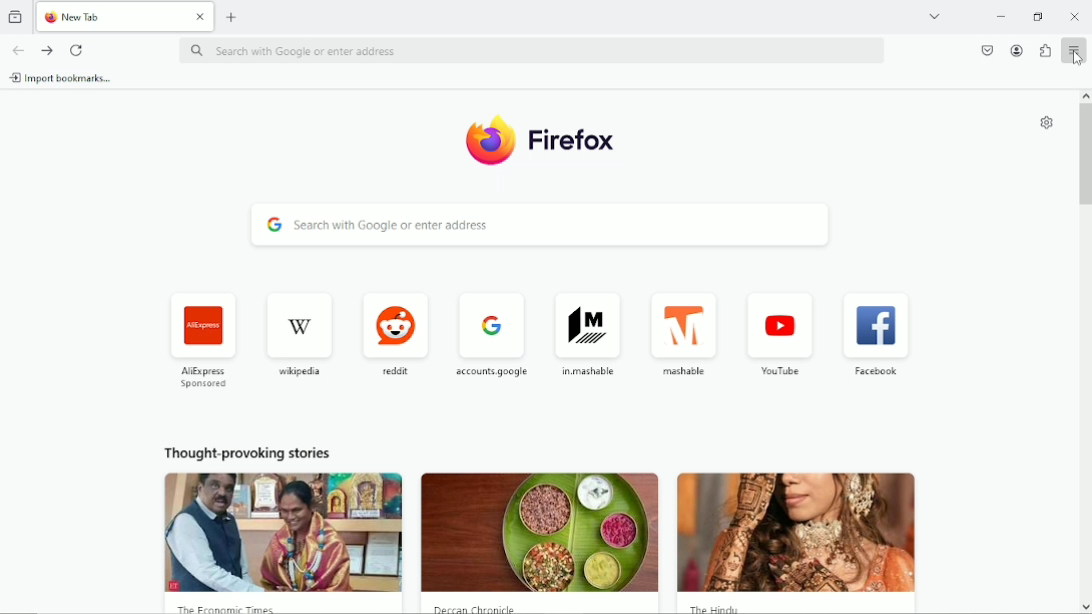 The height and width of the screenshot is (614, 1092). What do you see at coordinates (247, 609) in the screenshot?
I see `the economic times` at bounding box center [247, 609].